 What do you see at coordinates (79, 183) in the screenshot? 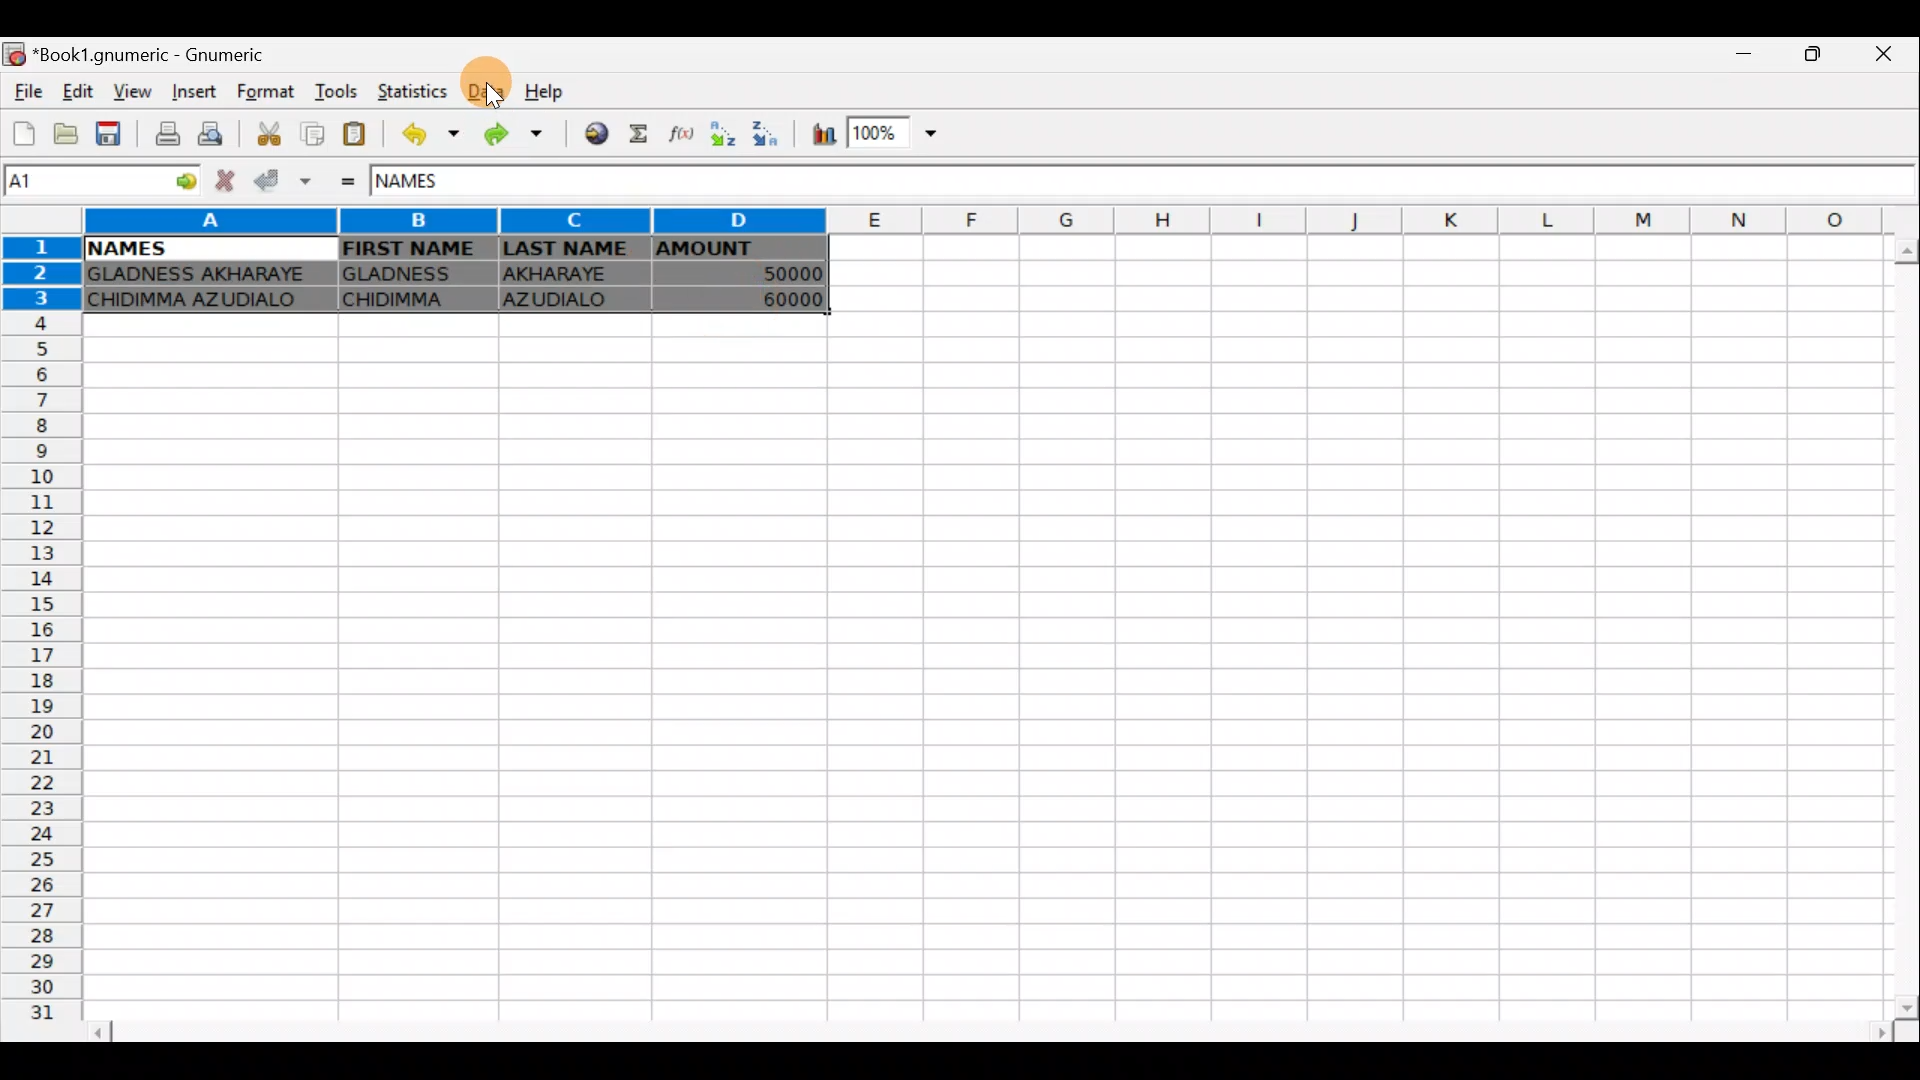
I see `Cell name A1` at bounding box center [79, 183].